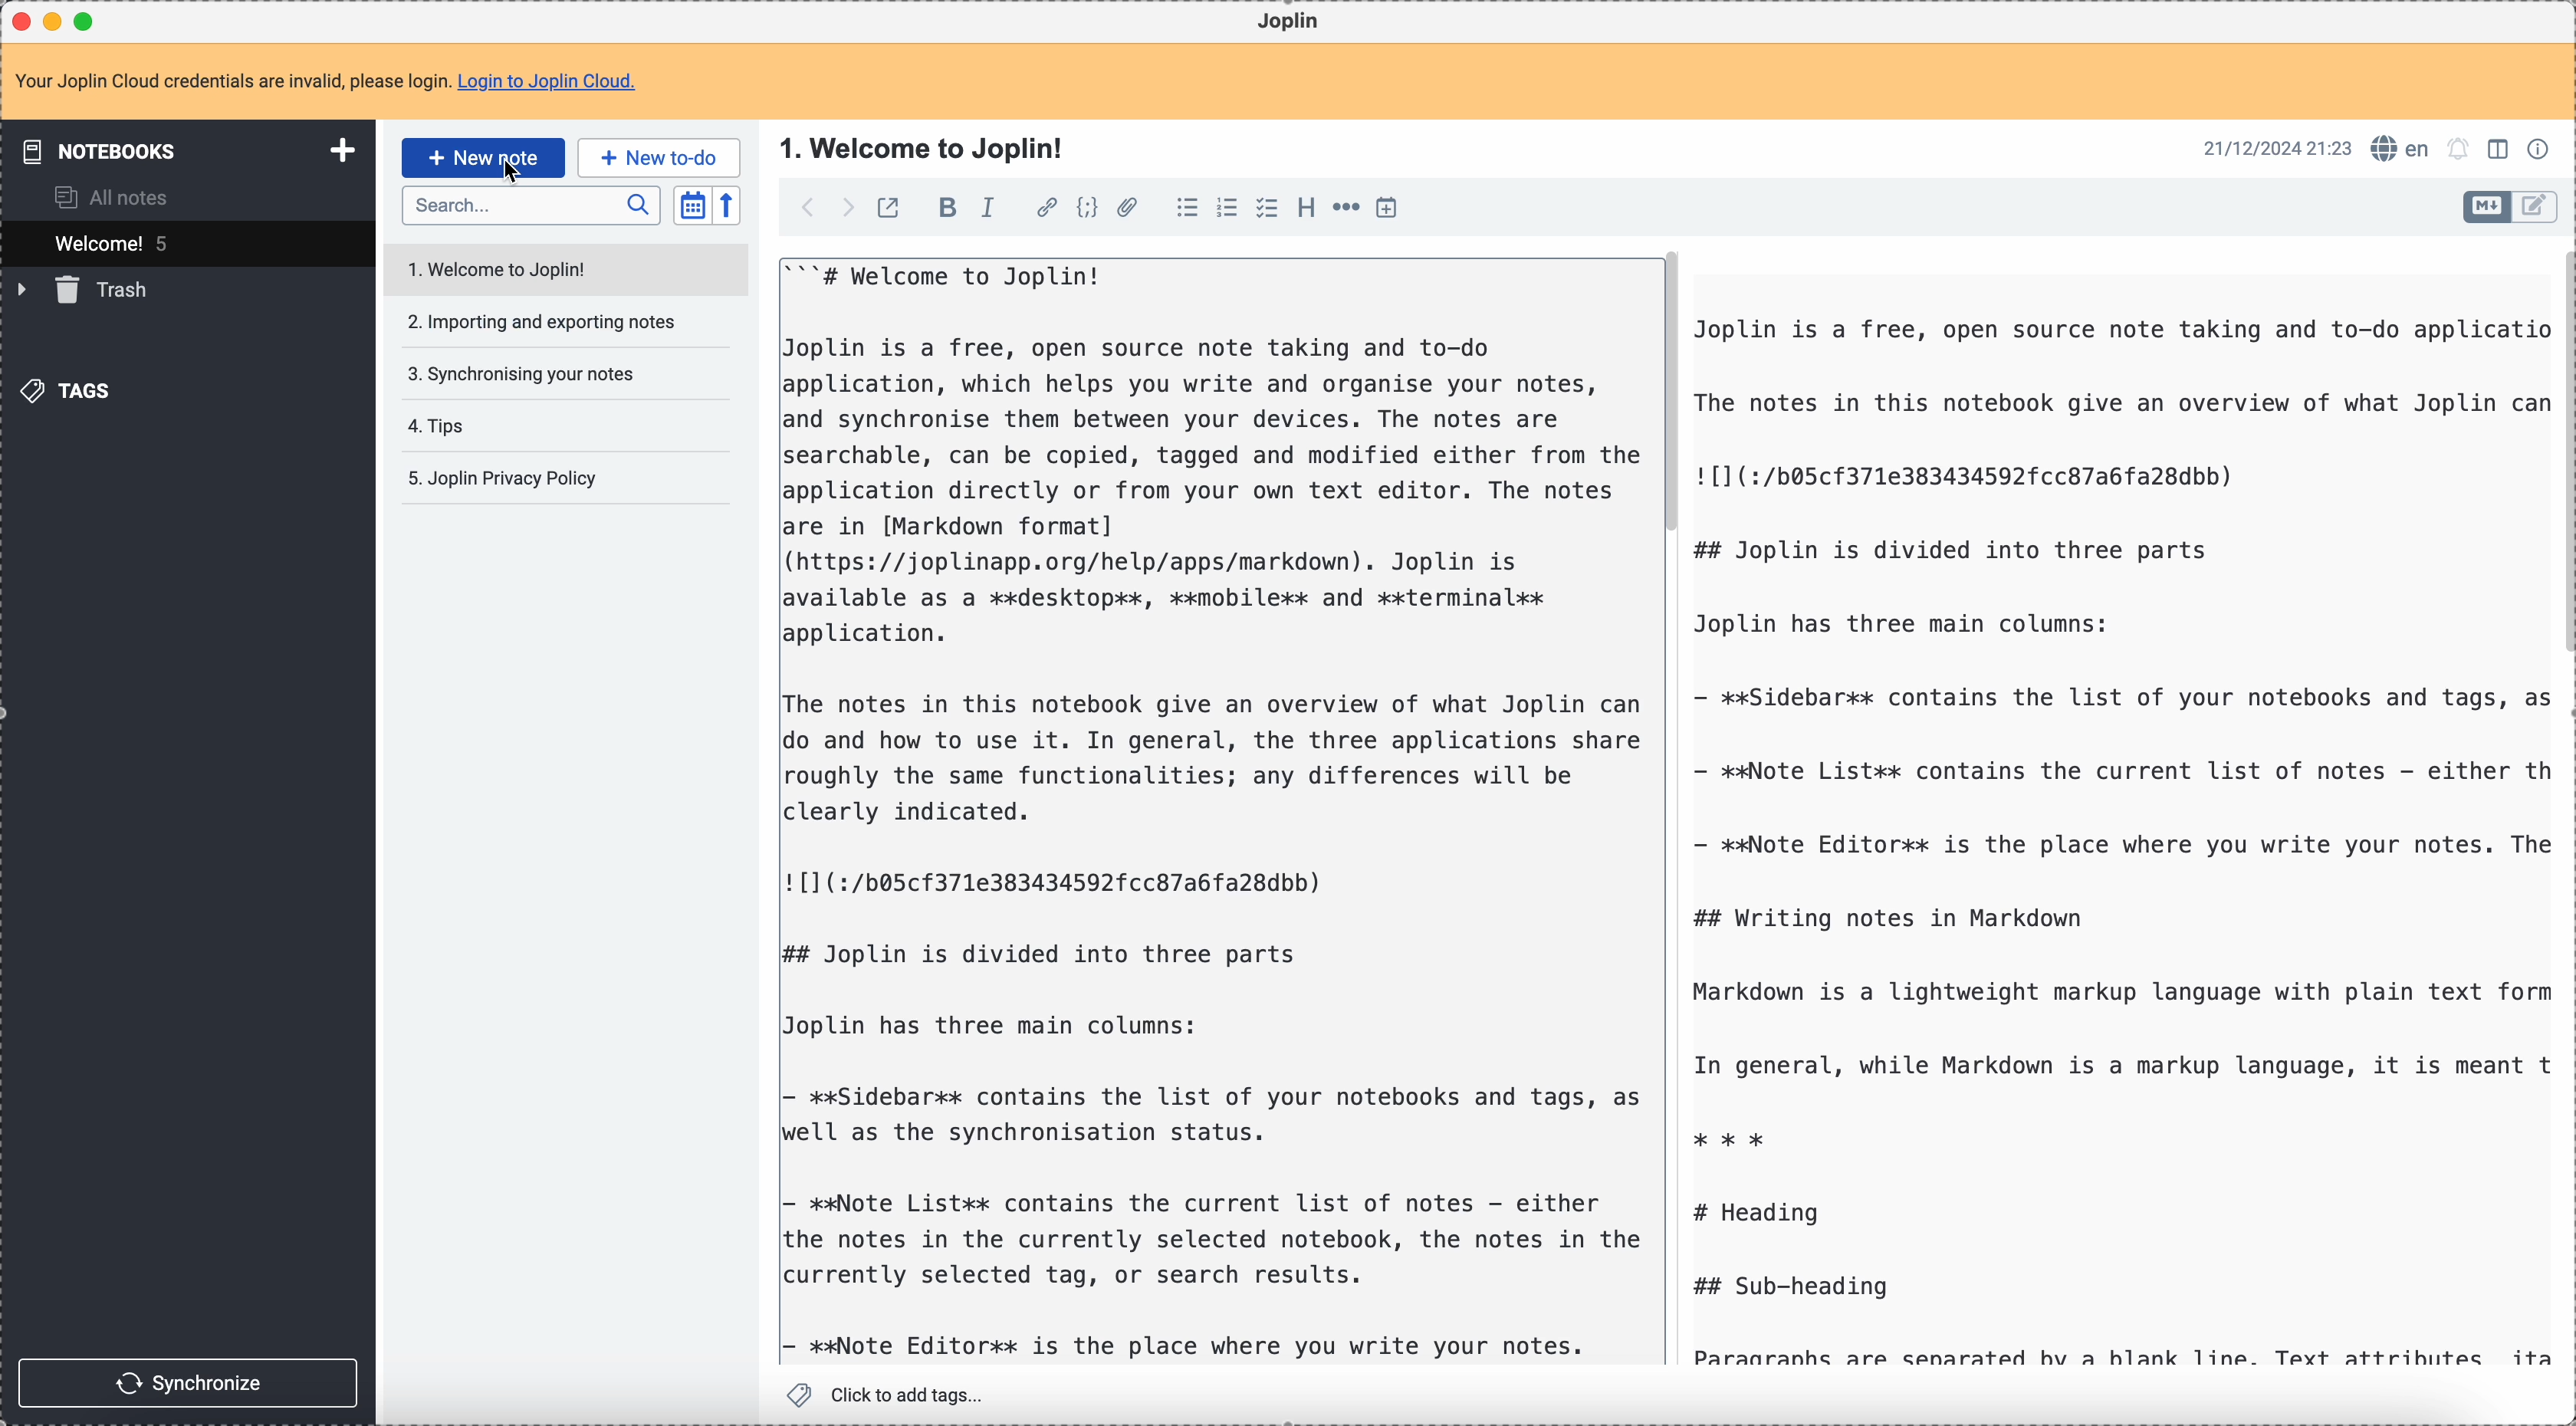 This screenshot has width=2576, height=1426. I want to click on close, so click(24, 22).